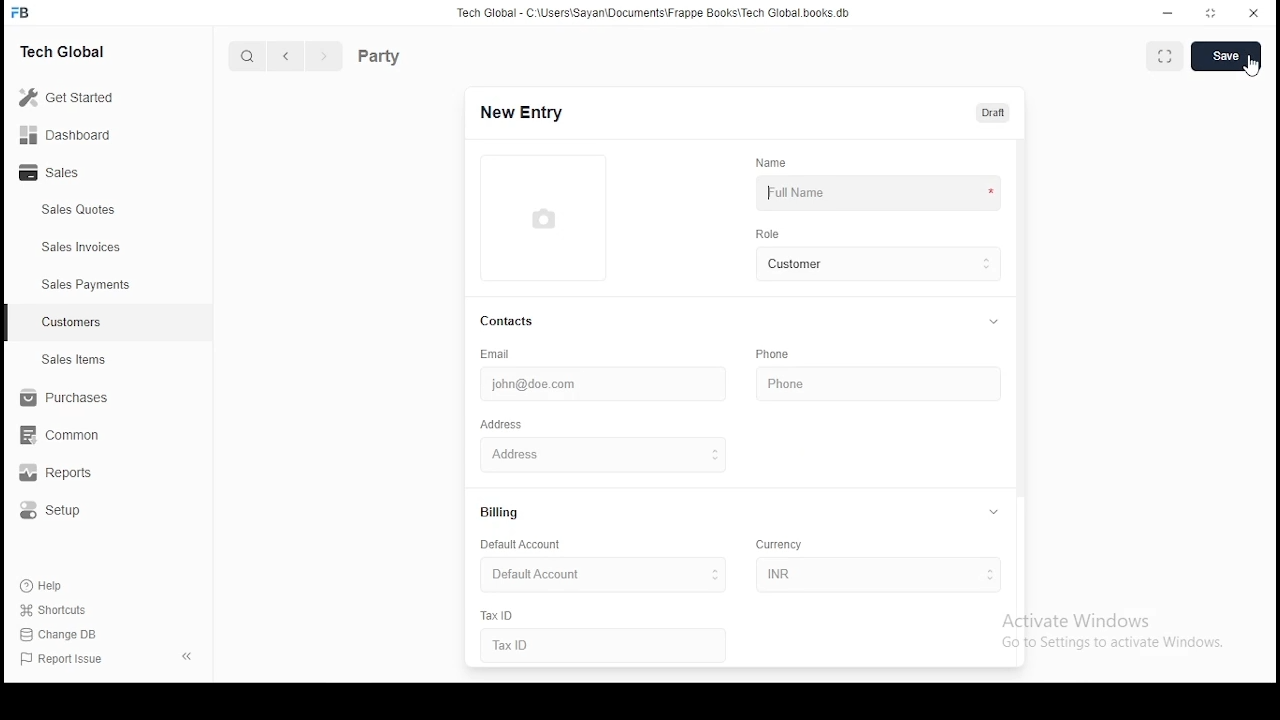  Describe the element at coordinates (52, 611) in the screenshot. I see `shortcuts` at that location.